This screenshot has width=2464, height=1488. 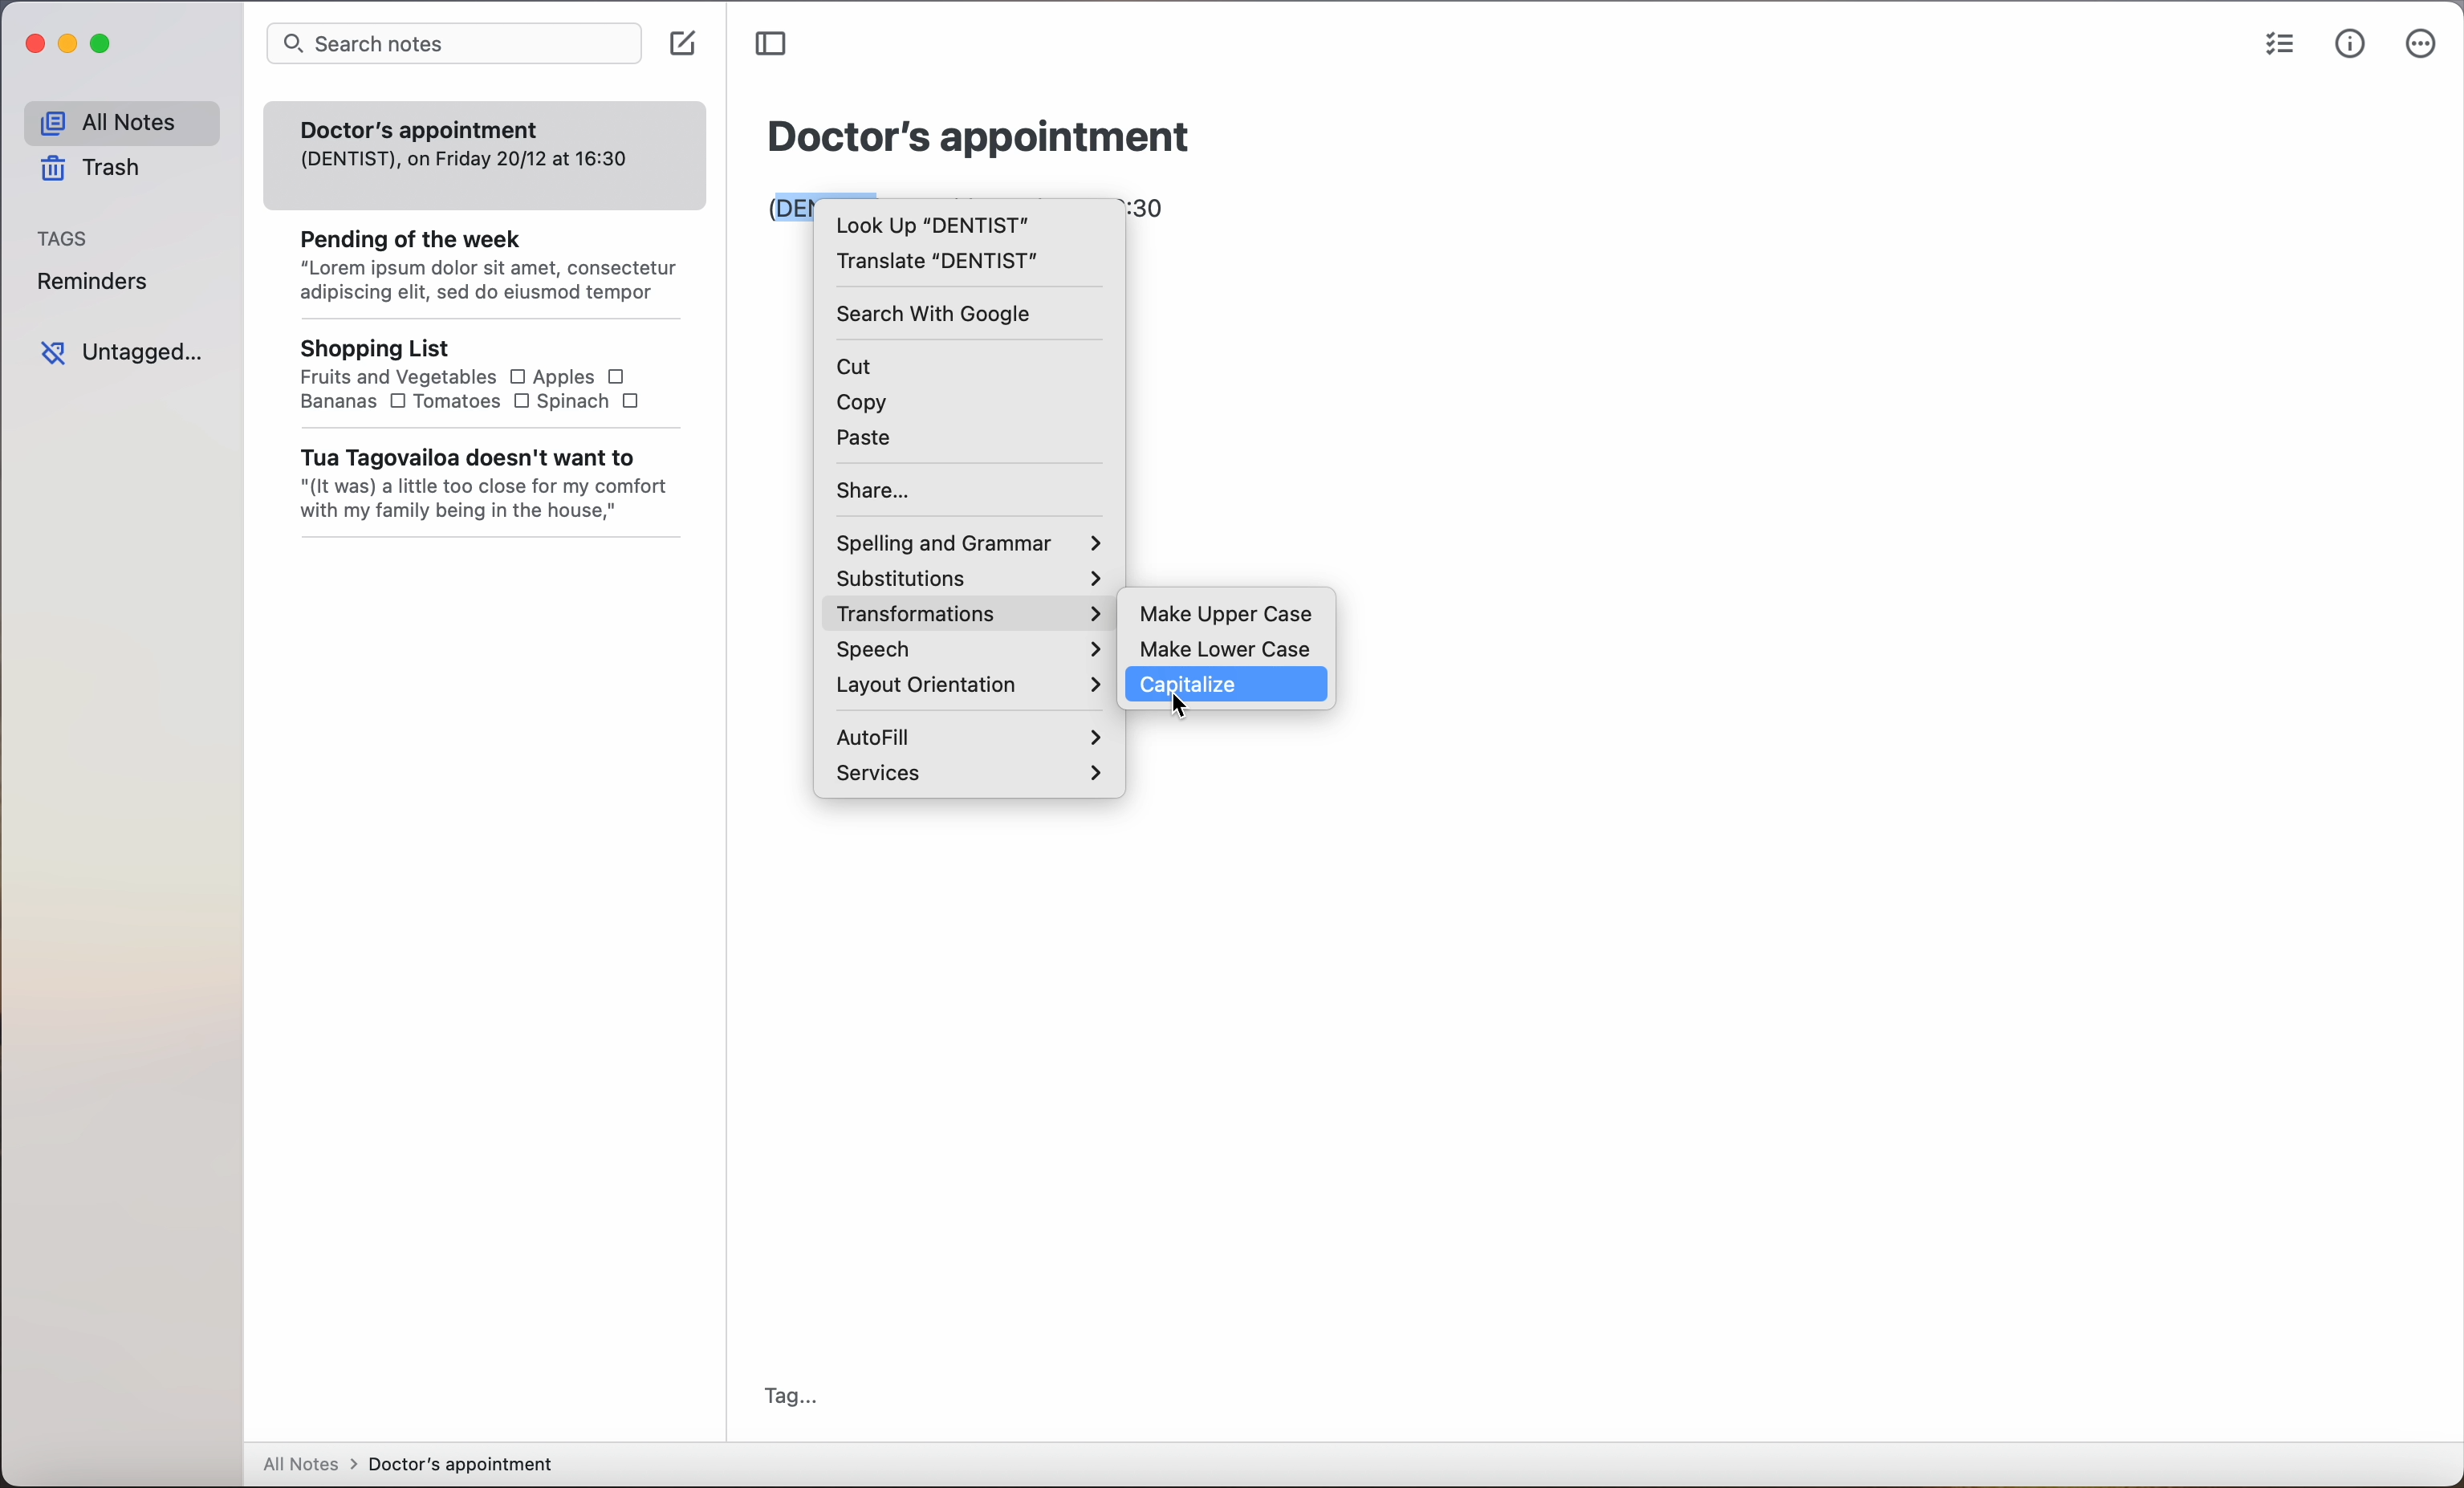 I want to click on copy, so click(x=859, y=406).